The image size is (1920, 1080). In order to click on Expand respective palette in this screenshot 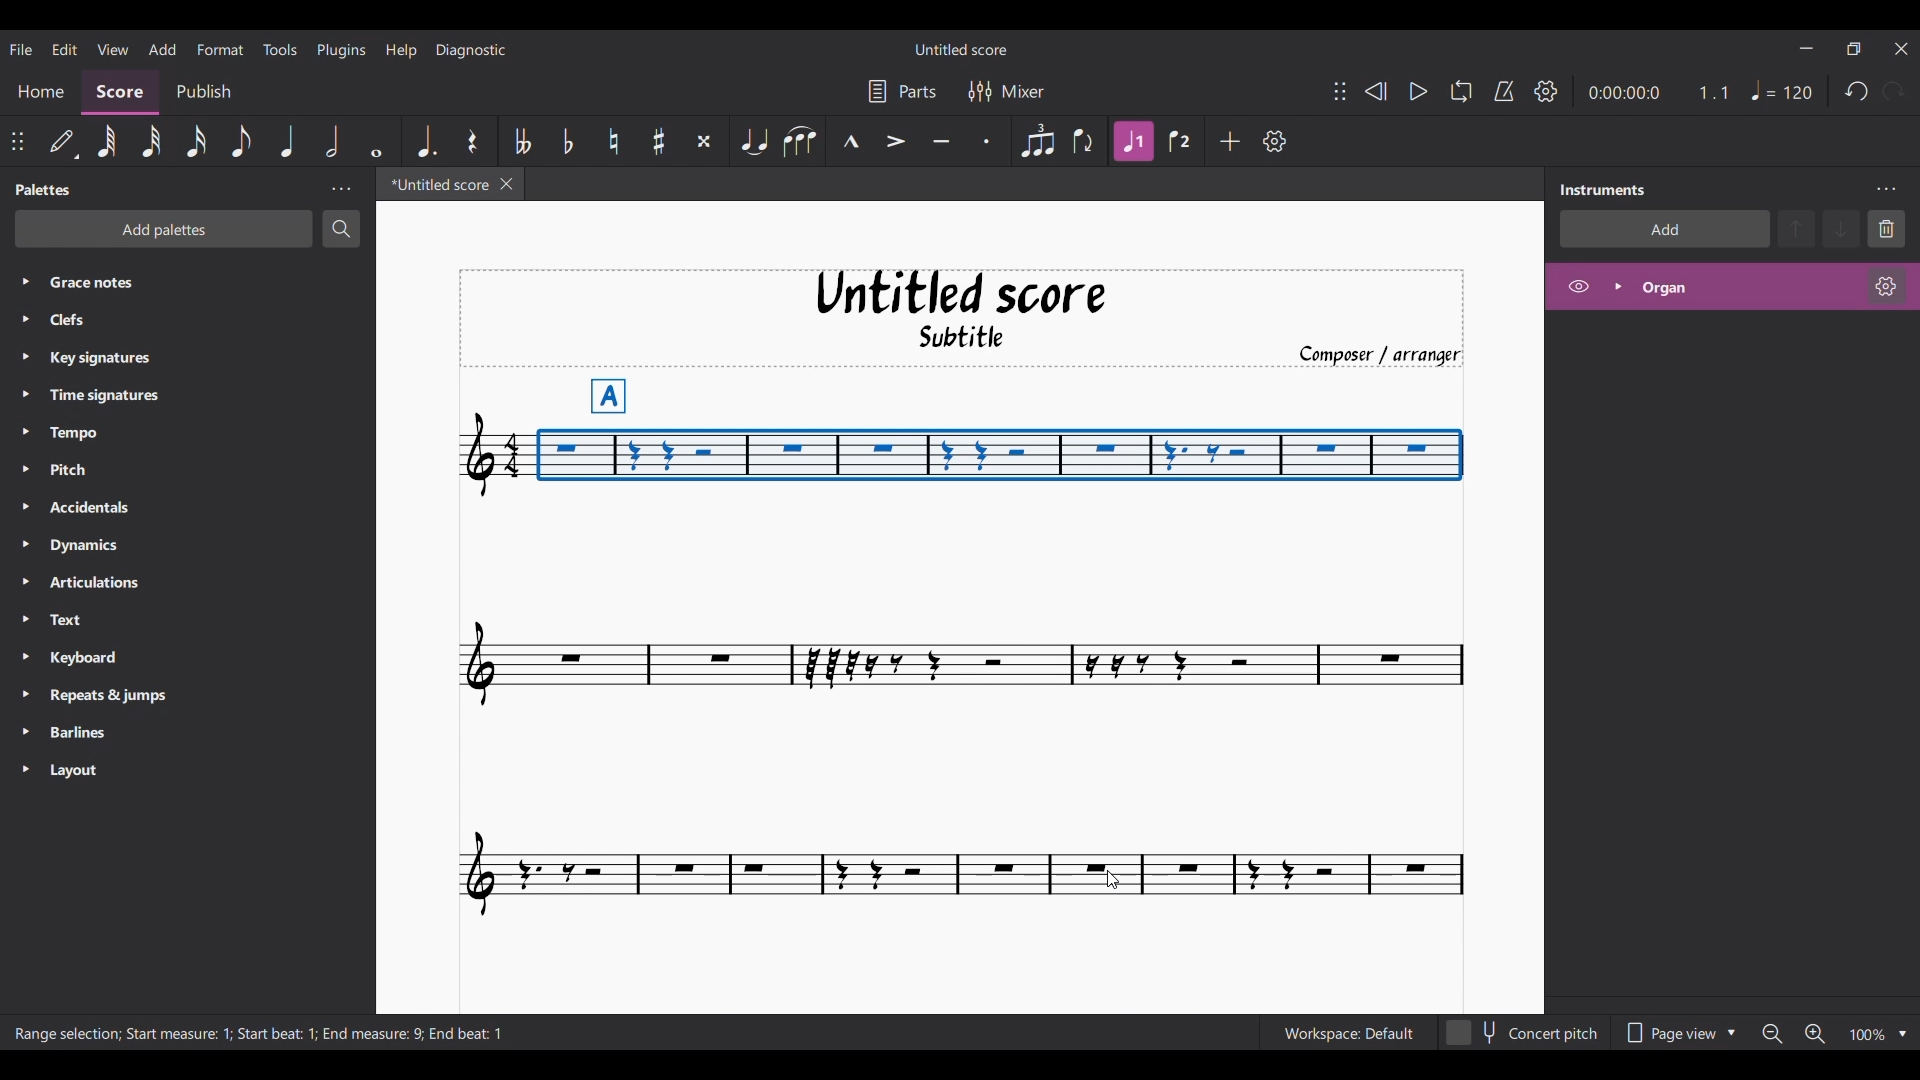, I will do `click(18, 525)`.